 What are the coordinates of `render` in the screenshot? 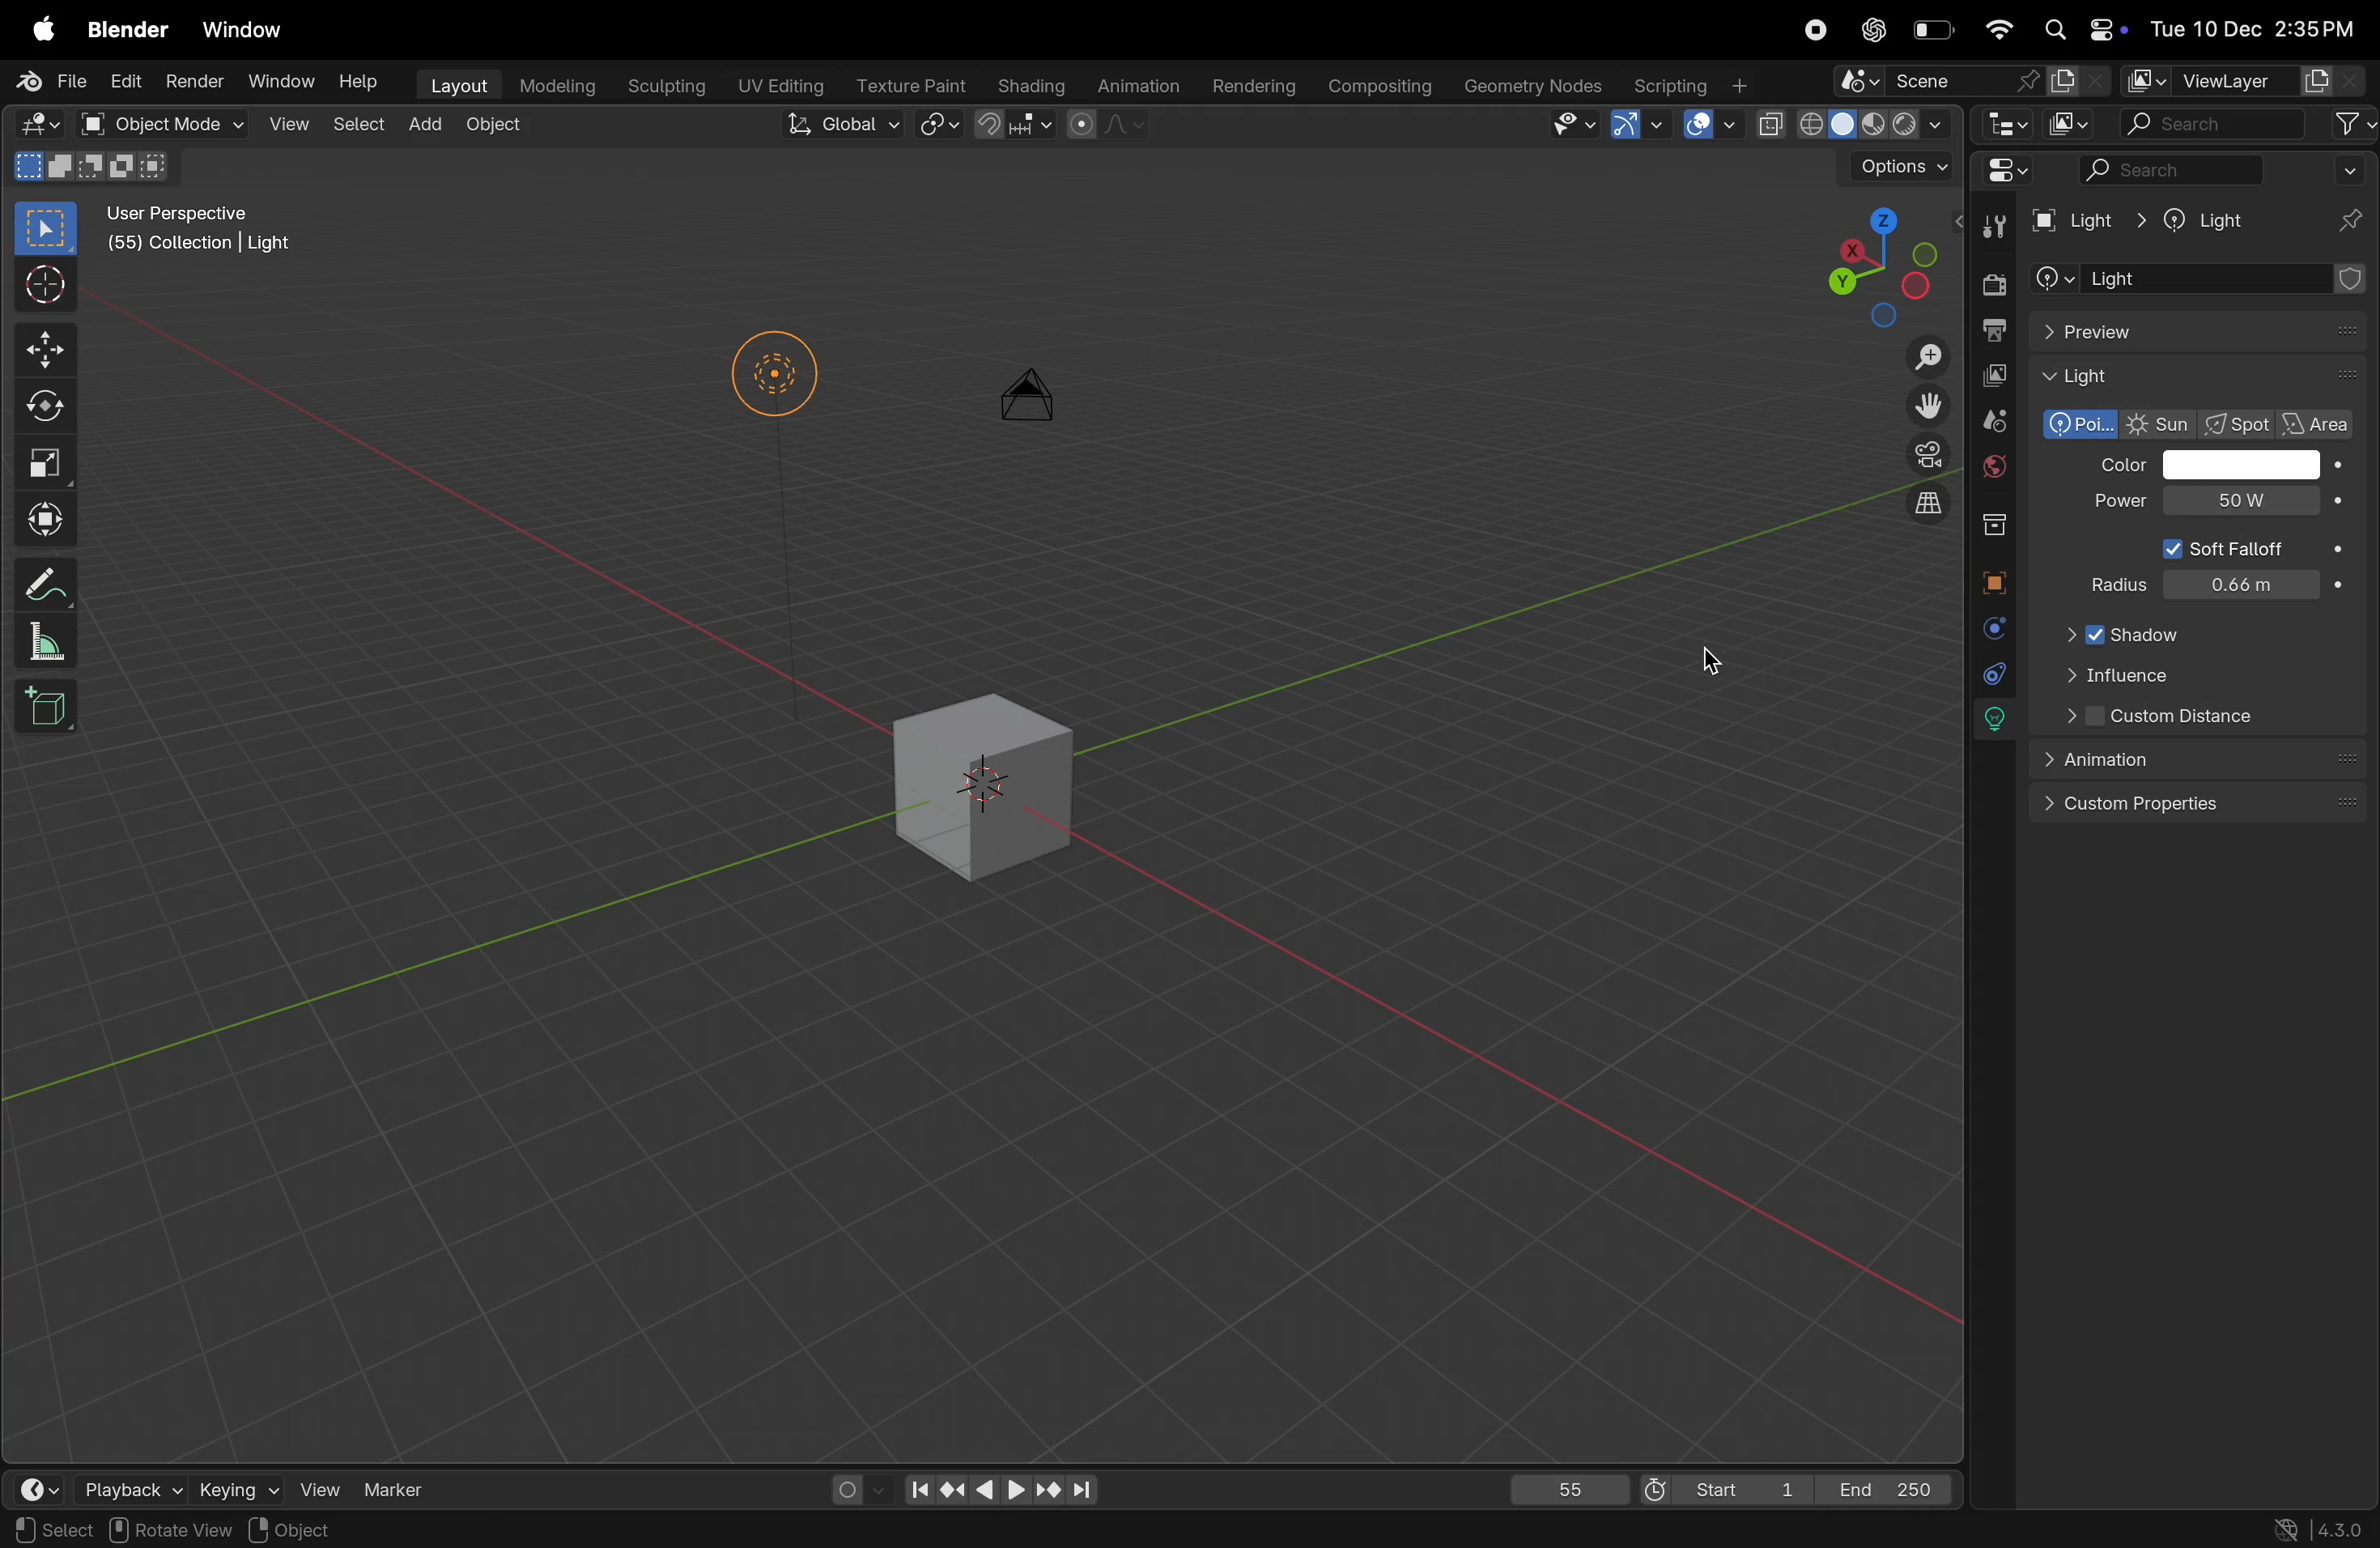 It's located at (1991, 280).